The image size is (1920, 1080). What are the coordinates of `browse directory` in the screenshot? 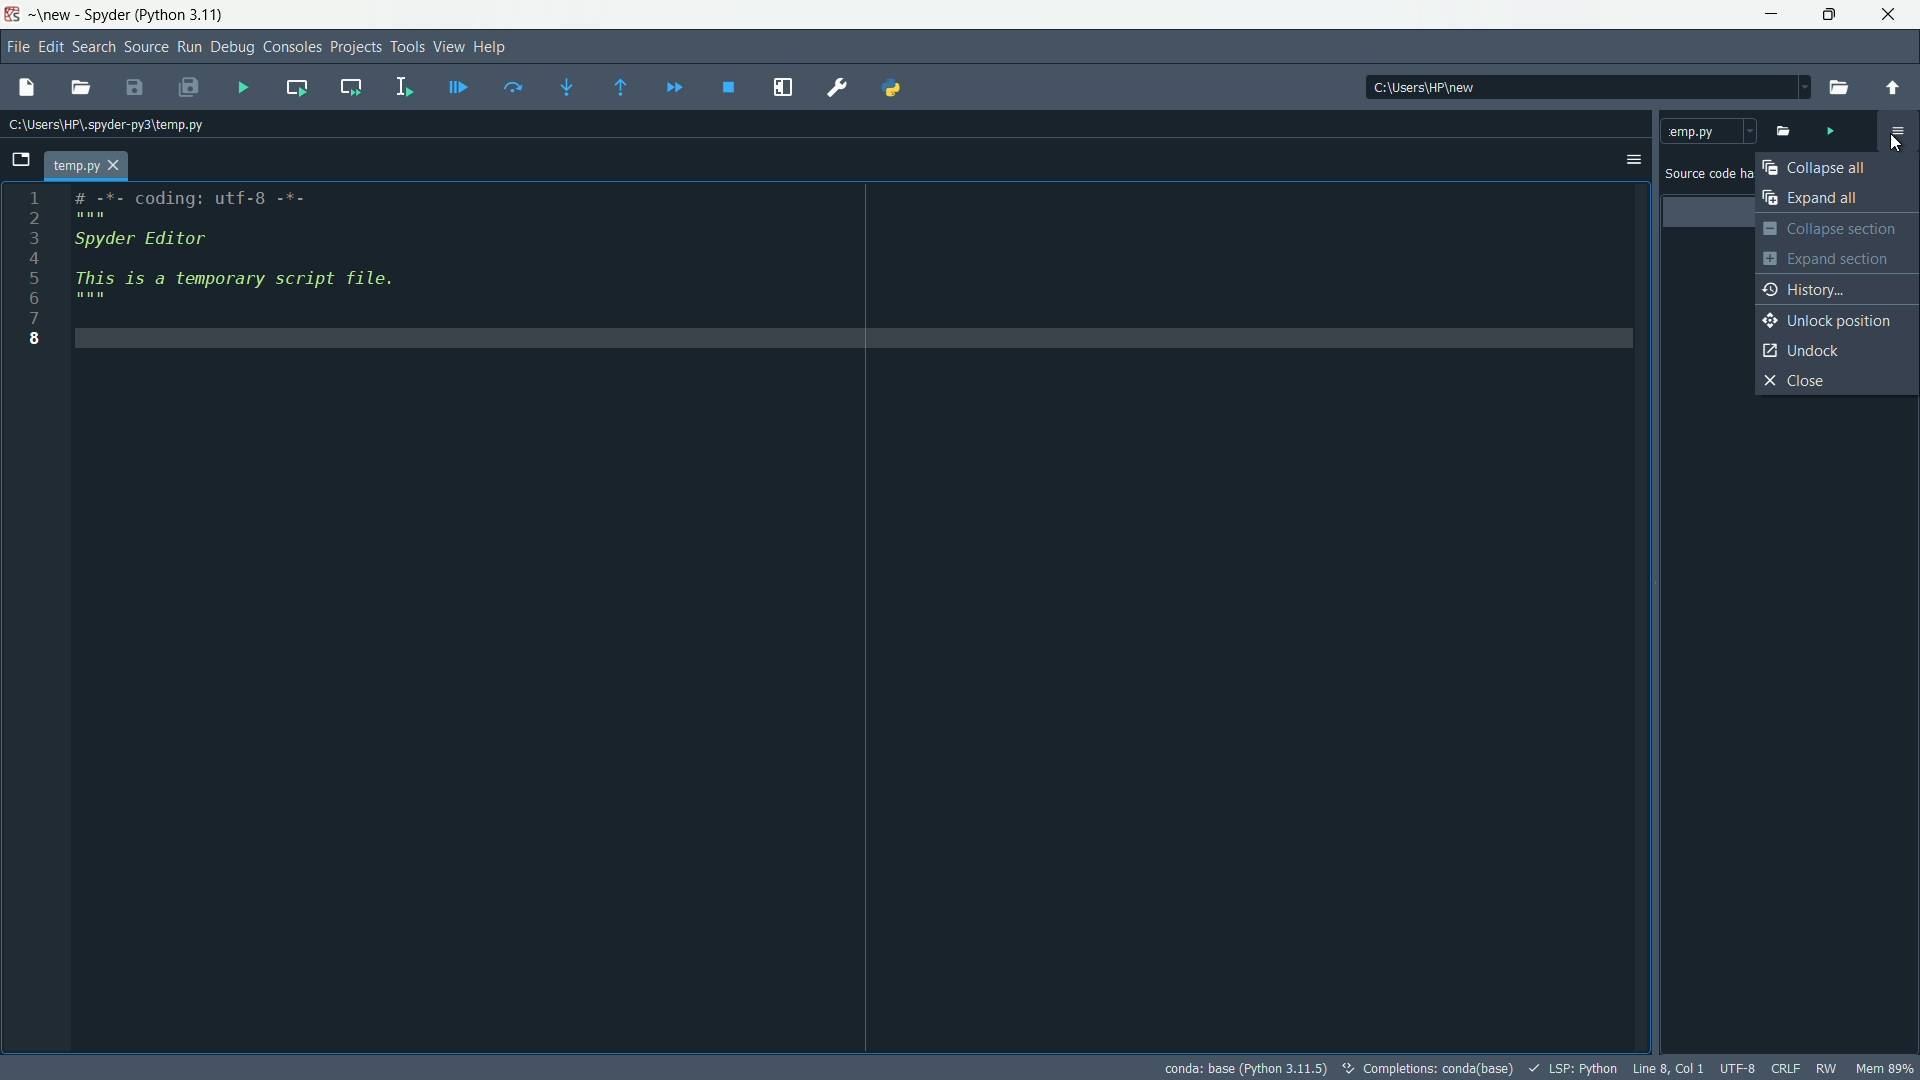 It's located at (1839, 85).